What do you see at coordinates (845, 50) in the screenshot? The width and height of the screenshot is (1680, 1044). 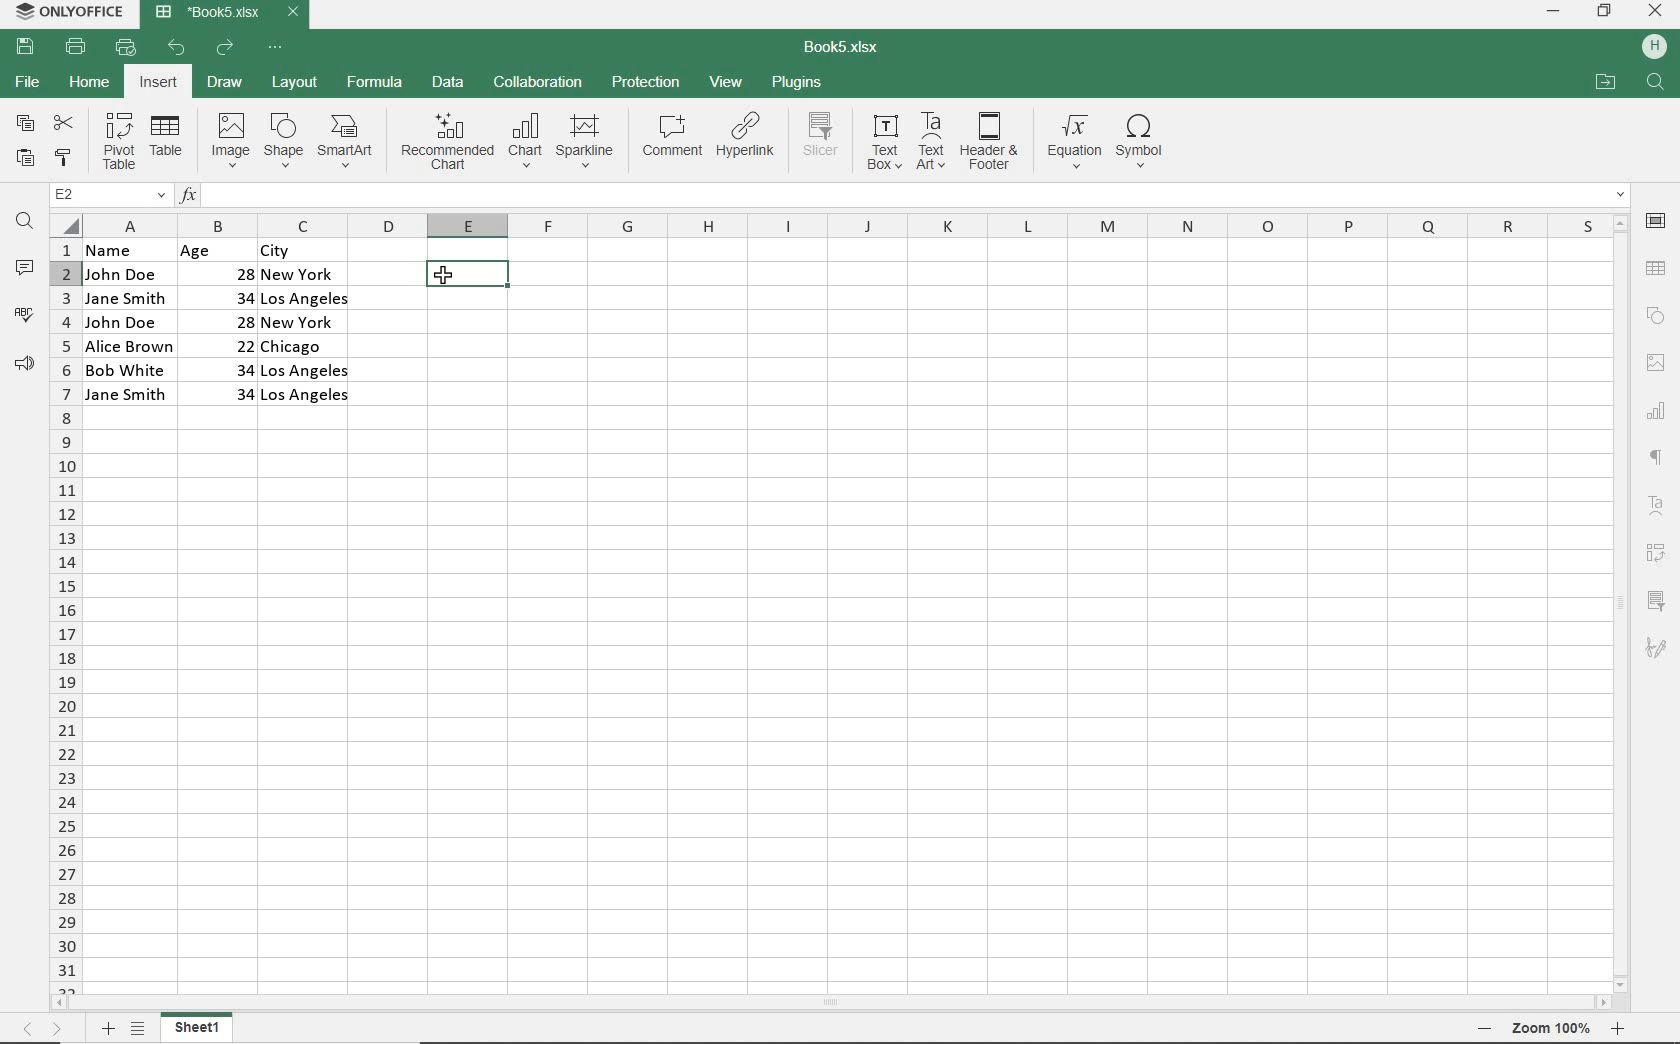 I see `DOCUMENT NAME` at bounding box center [845, 50].